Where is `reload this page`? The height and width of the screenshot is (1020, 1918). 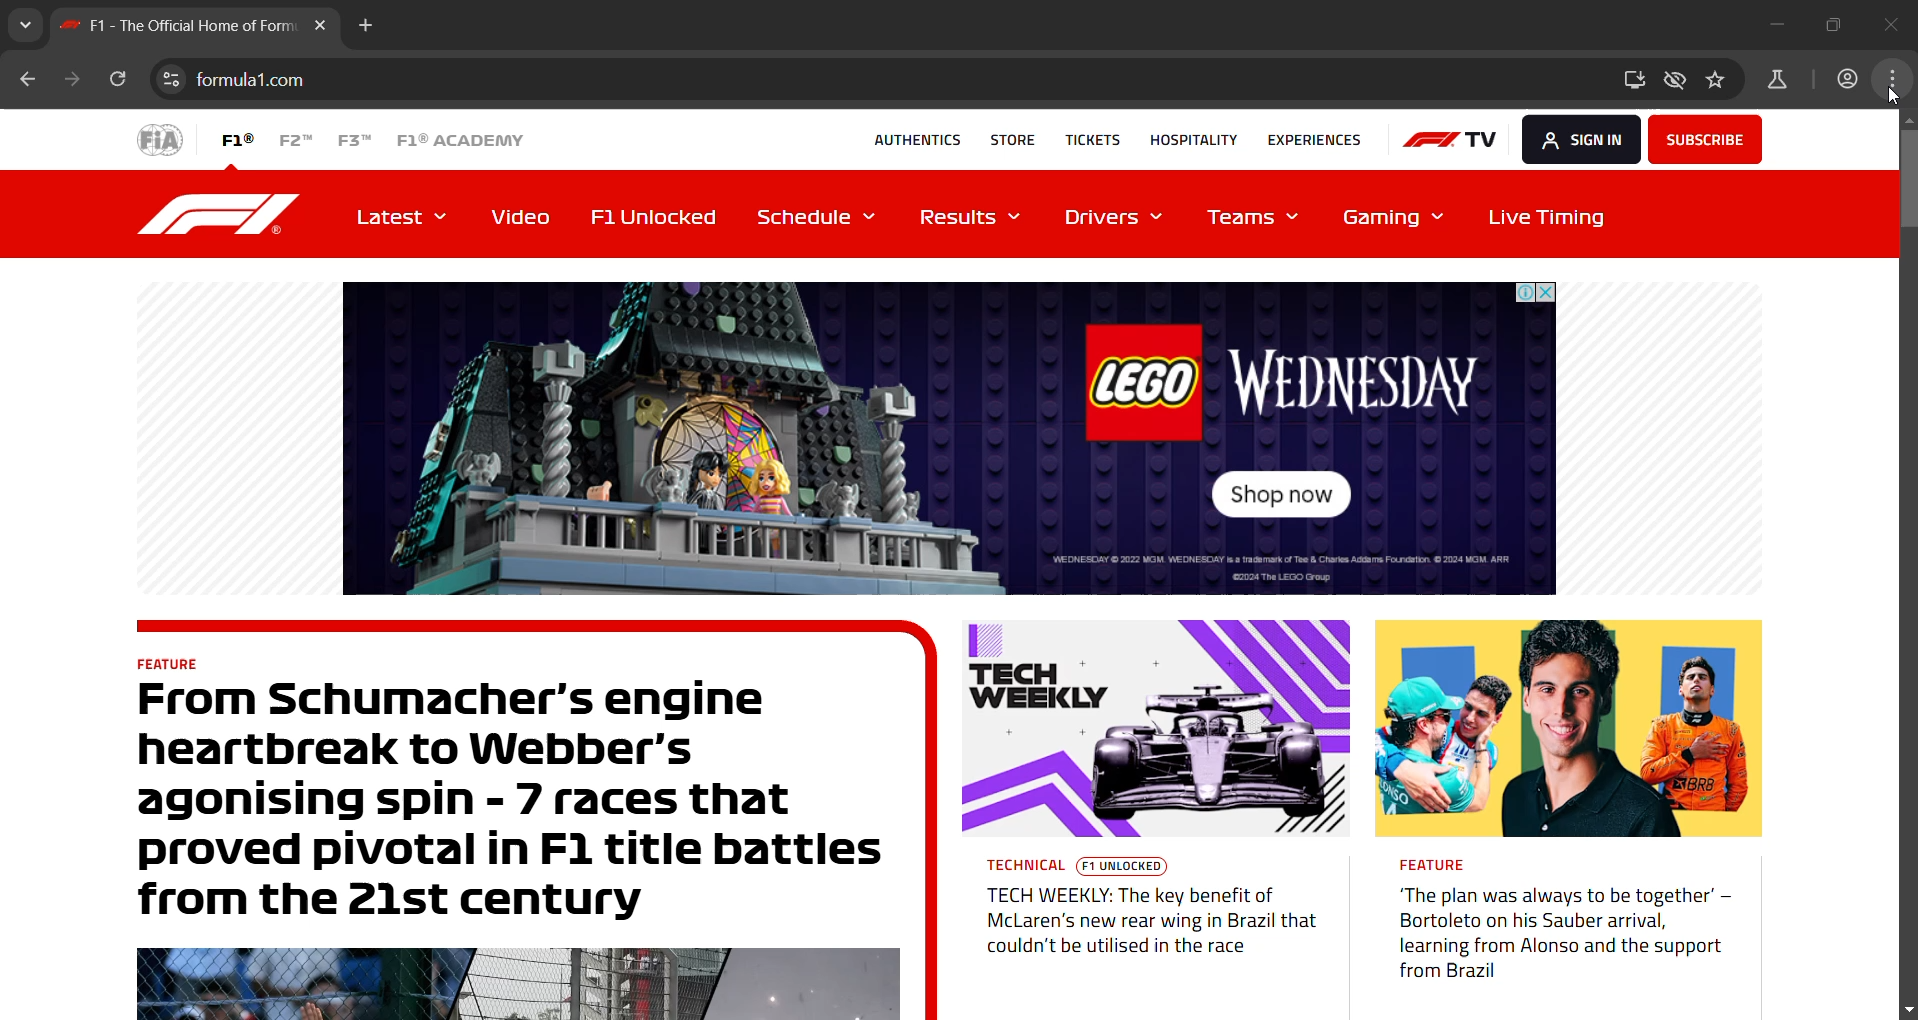 reload this page is located at coordinates (116, 82).